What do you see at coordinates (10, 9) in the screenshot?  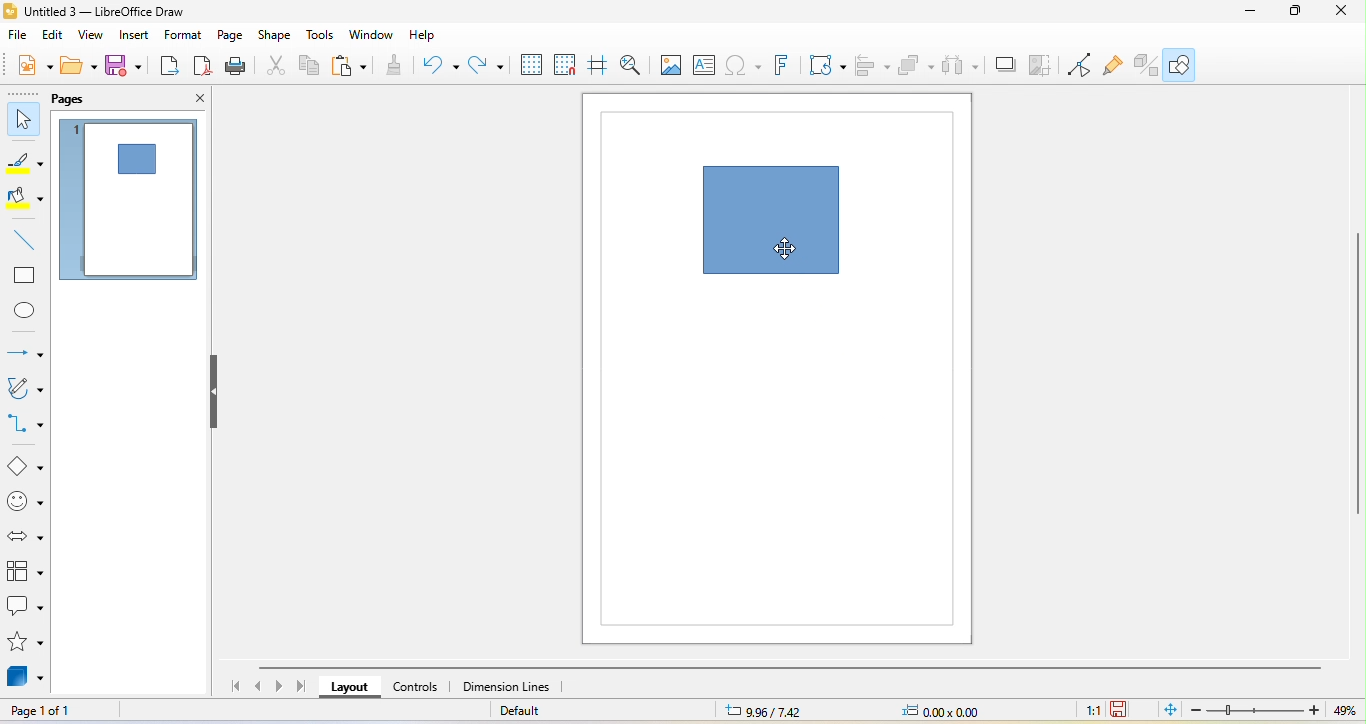 I see `LibreOffice logo` at bounding box center [10, 9].